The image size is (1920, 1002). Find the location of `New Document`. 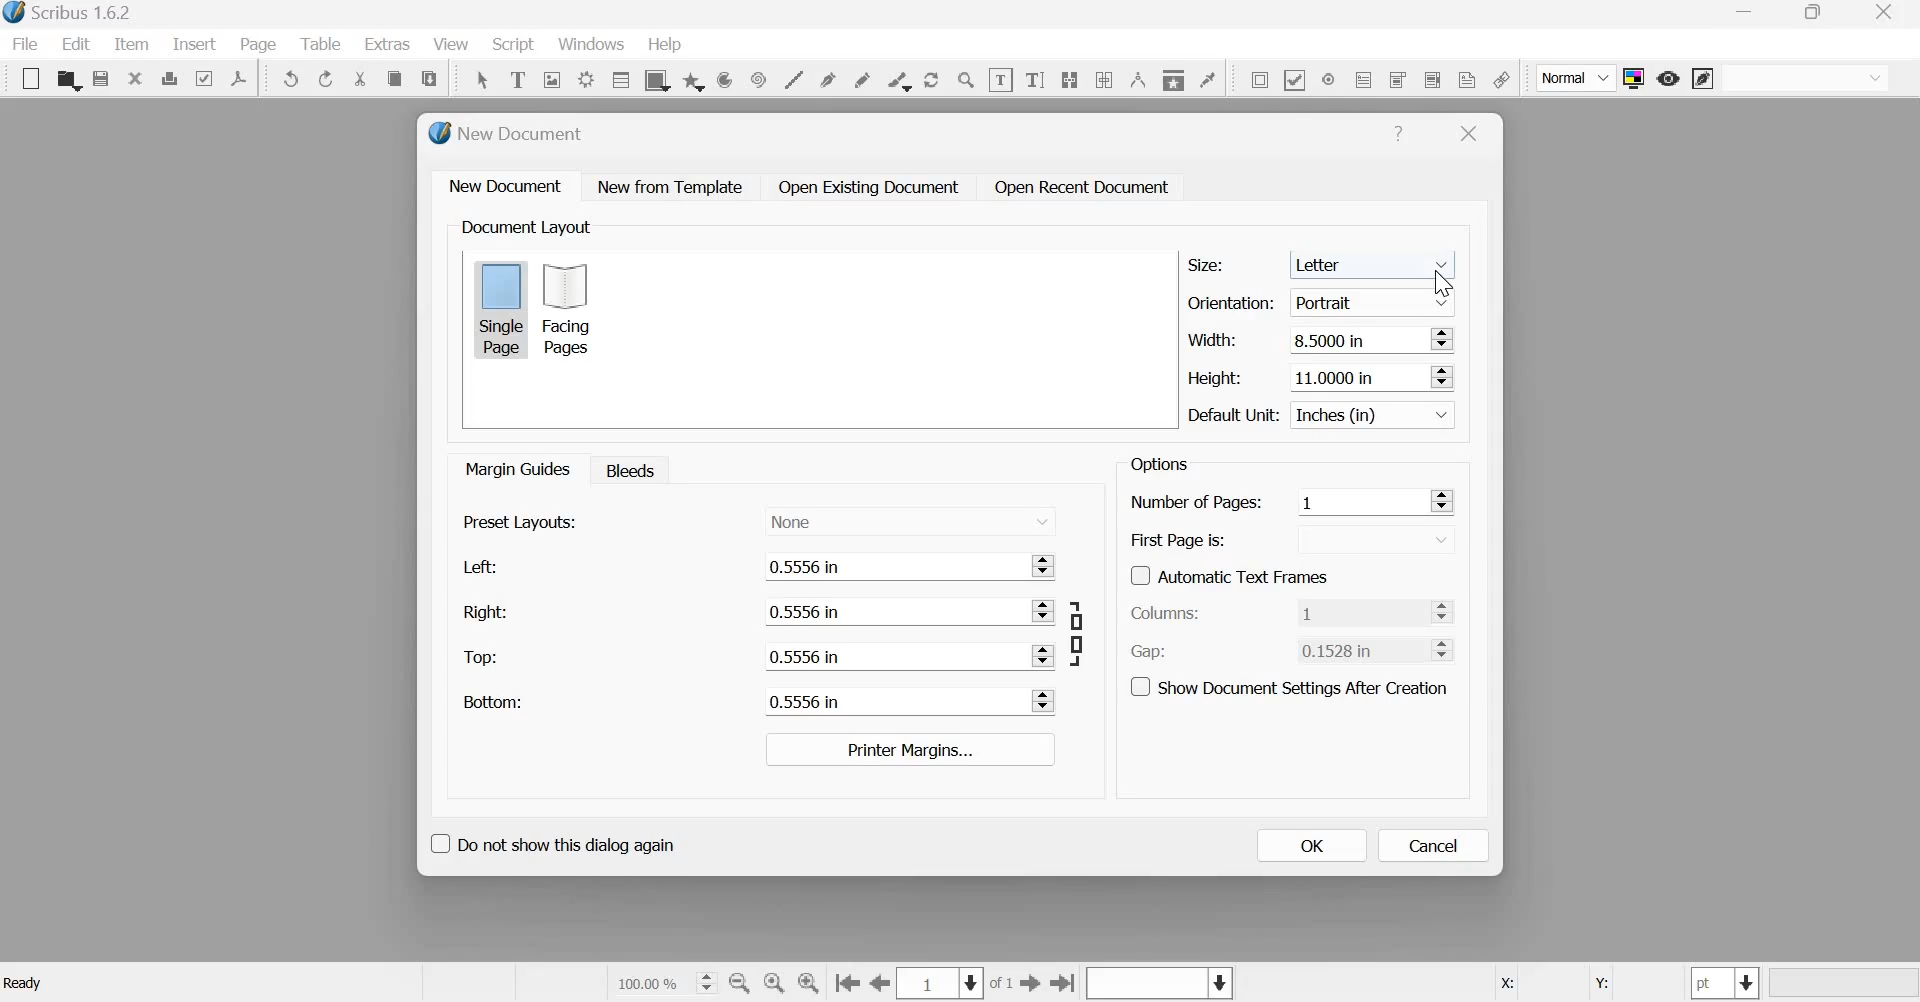

New Document is located at coordinates (508, 133).